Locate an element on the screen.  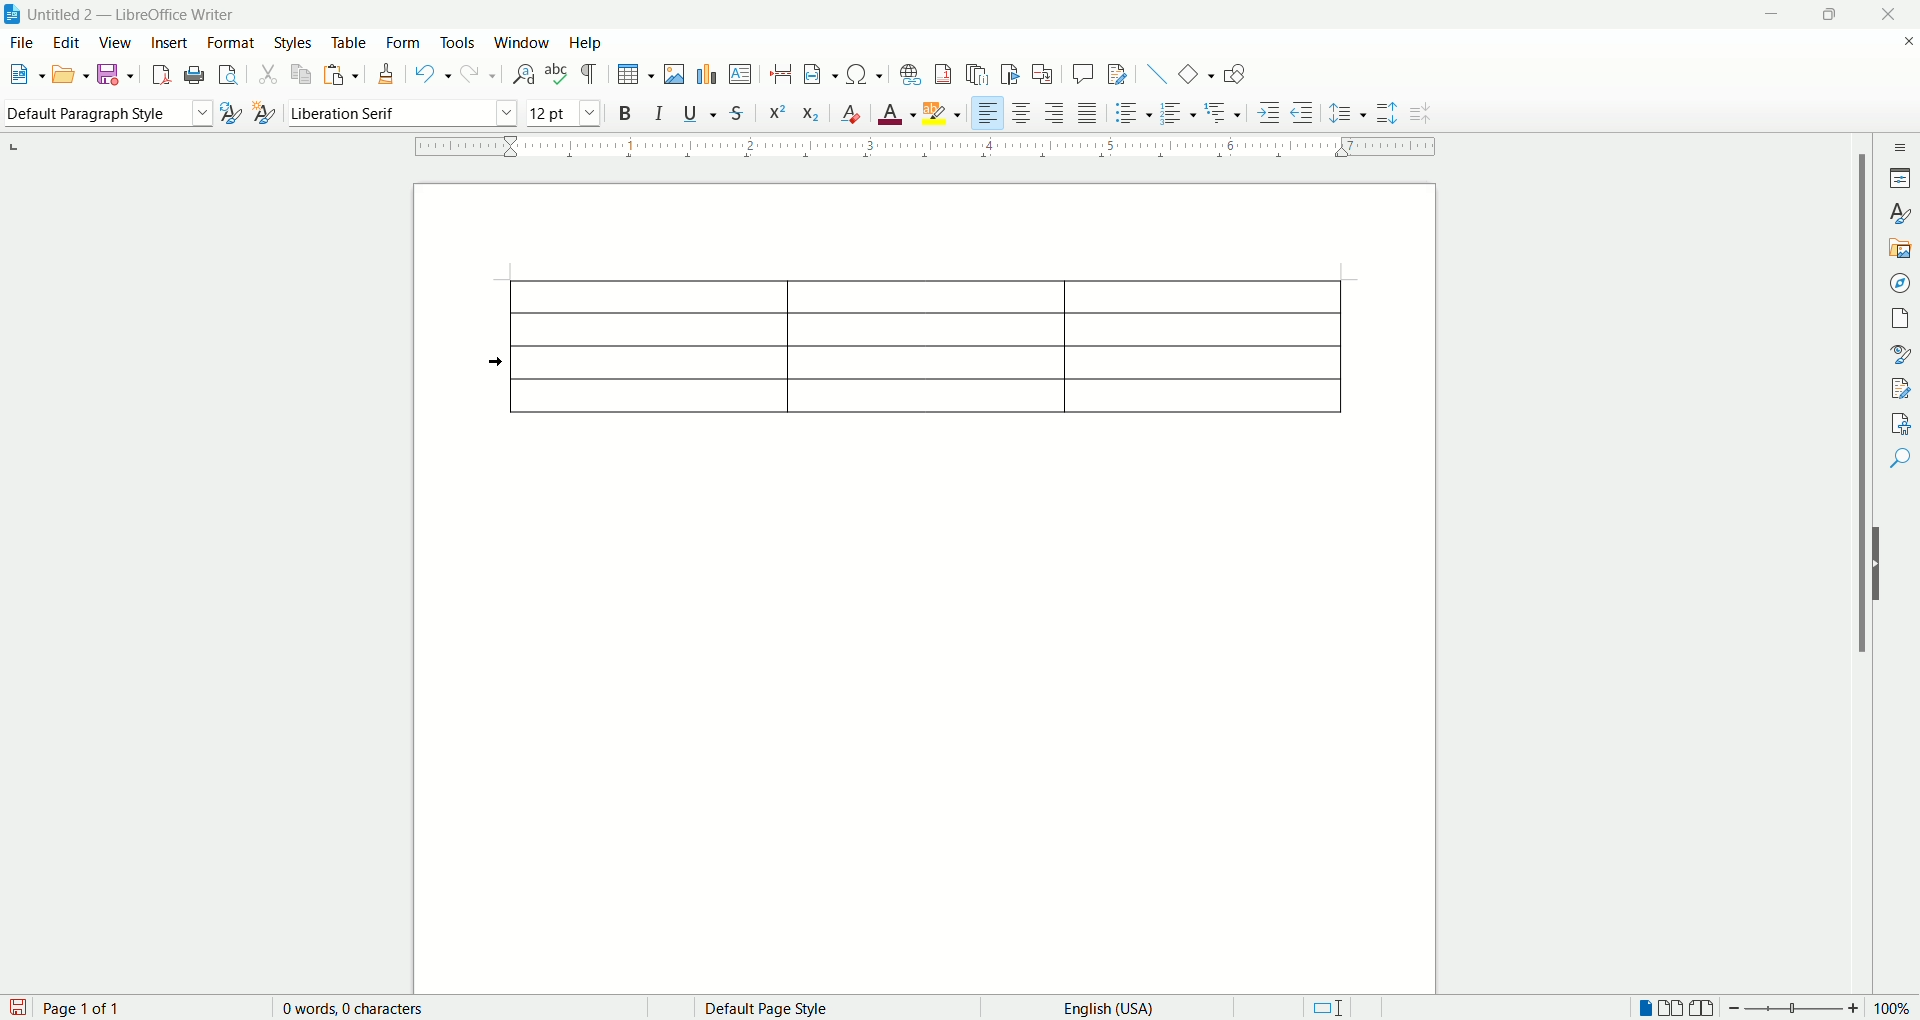
undo is located at coordinates (434, 74).